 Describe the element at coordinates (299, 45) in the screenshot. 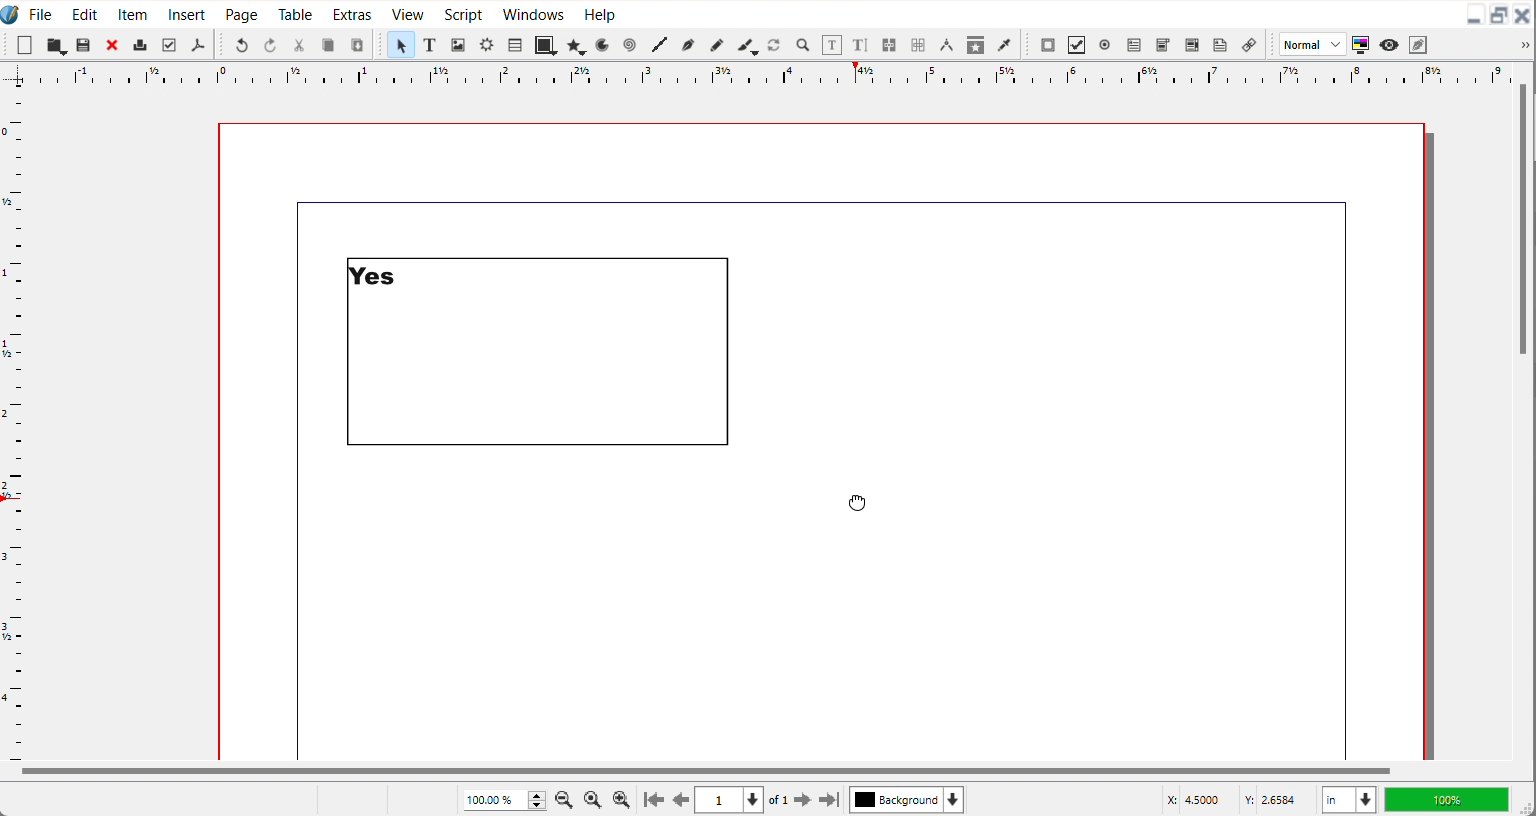

I see `Cut` at that location.